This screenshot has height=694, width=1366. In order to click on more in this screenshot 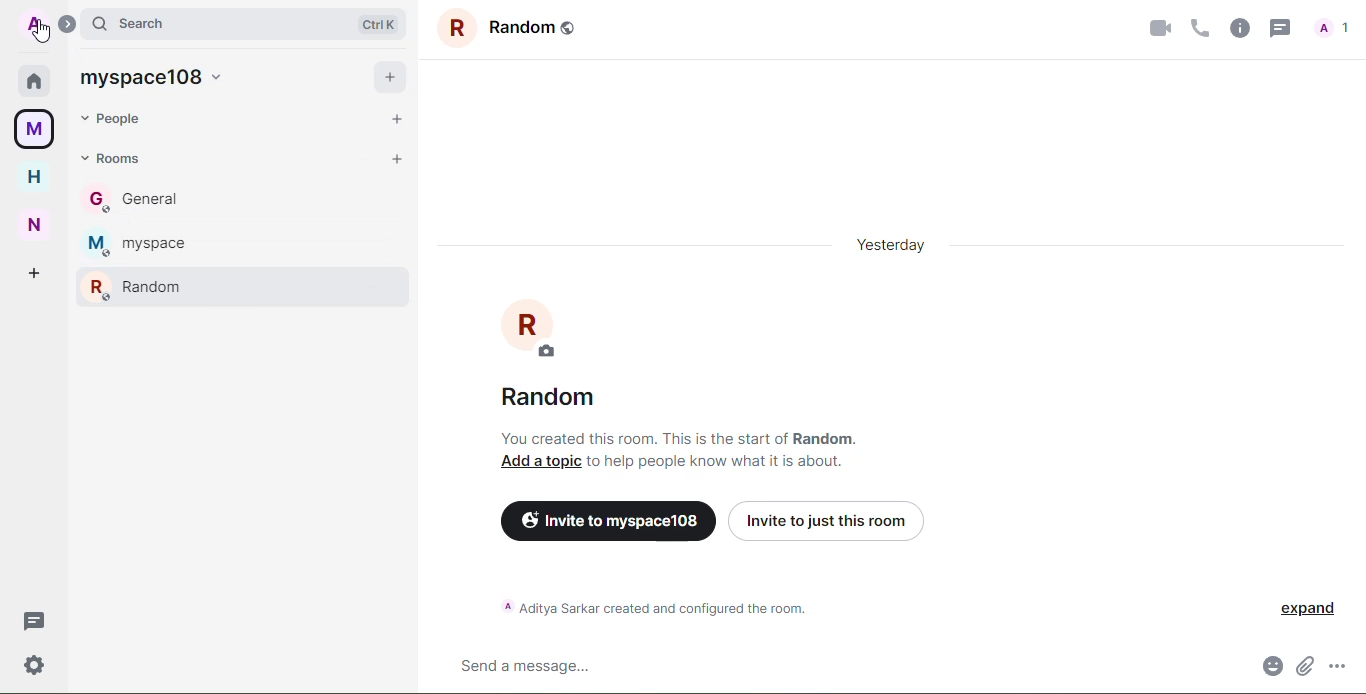, I will do `click(1342, 665)`.